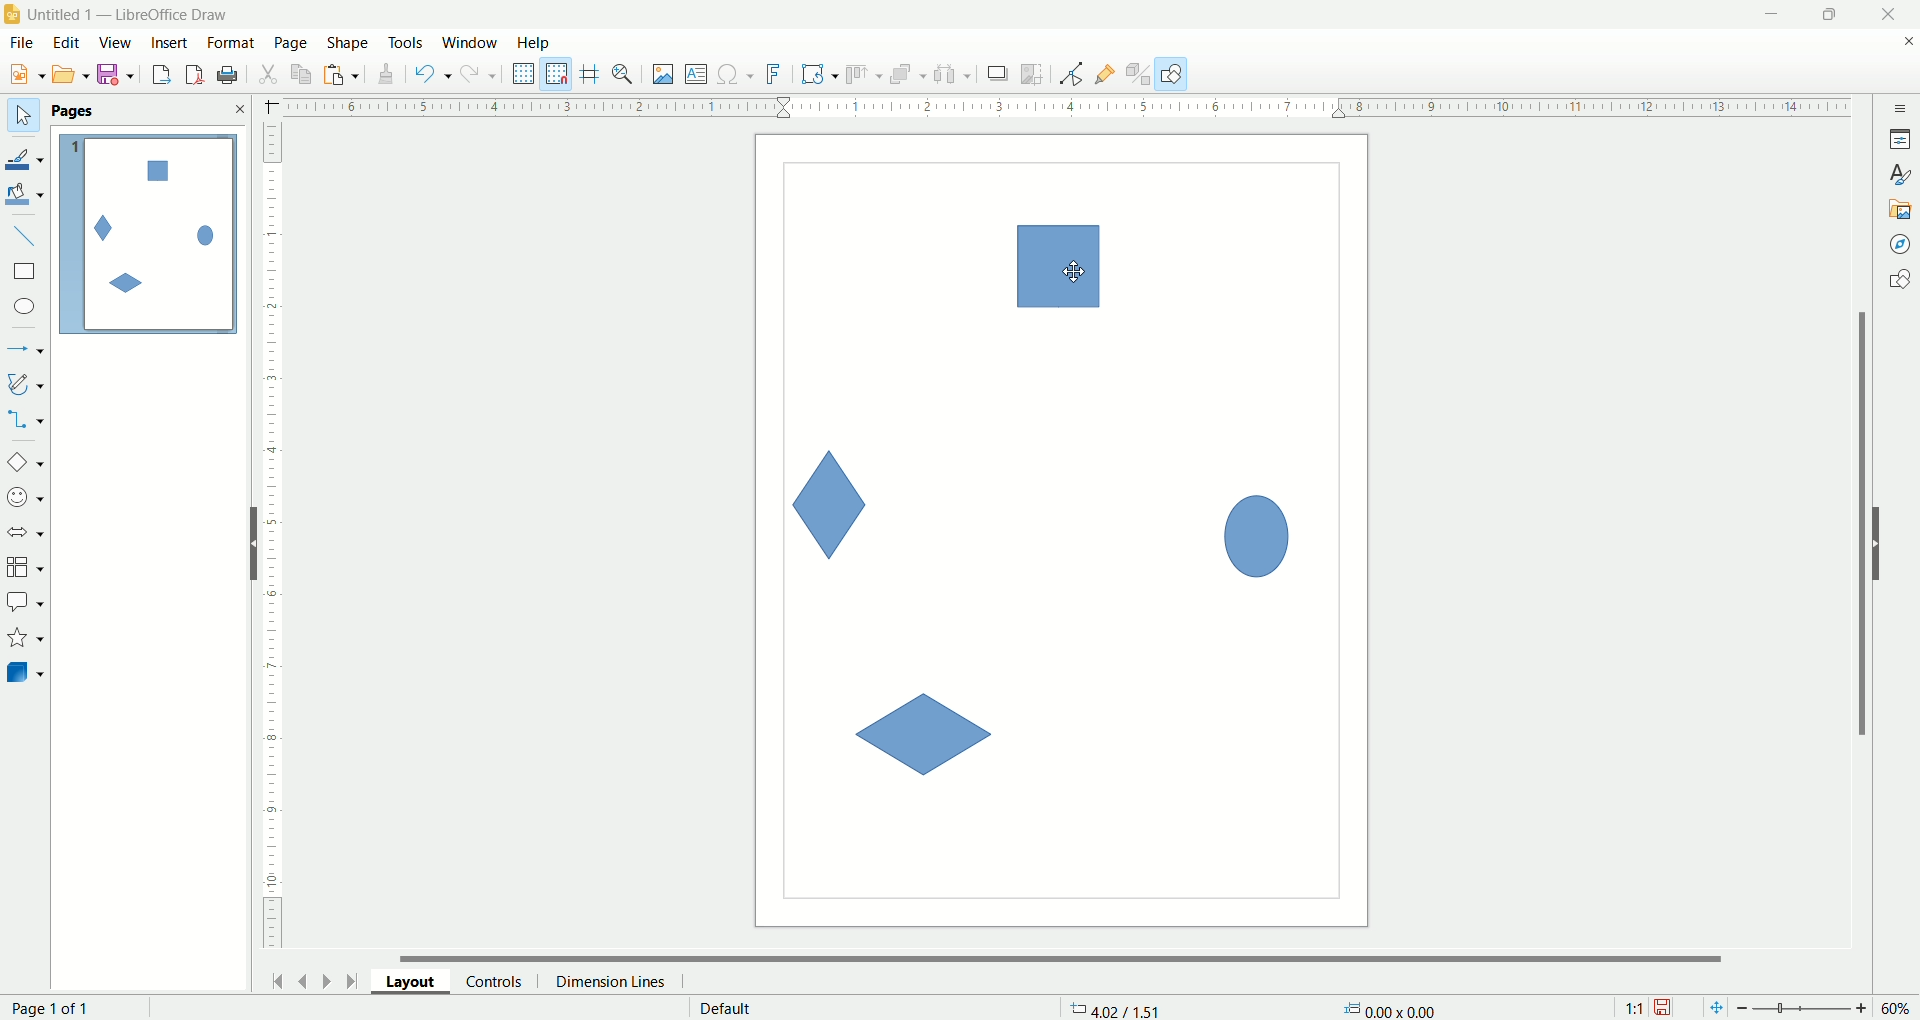 The image size is (1920, 1020). Describe the element at coordinates (1900, 139) in the screenshot. I see `properties` at that location.